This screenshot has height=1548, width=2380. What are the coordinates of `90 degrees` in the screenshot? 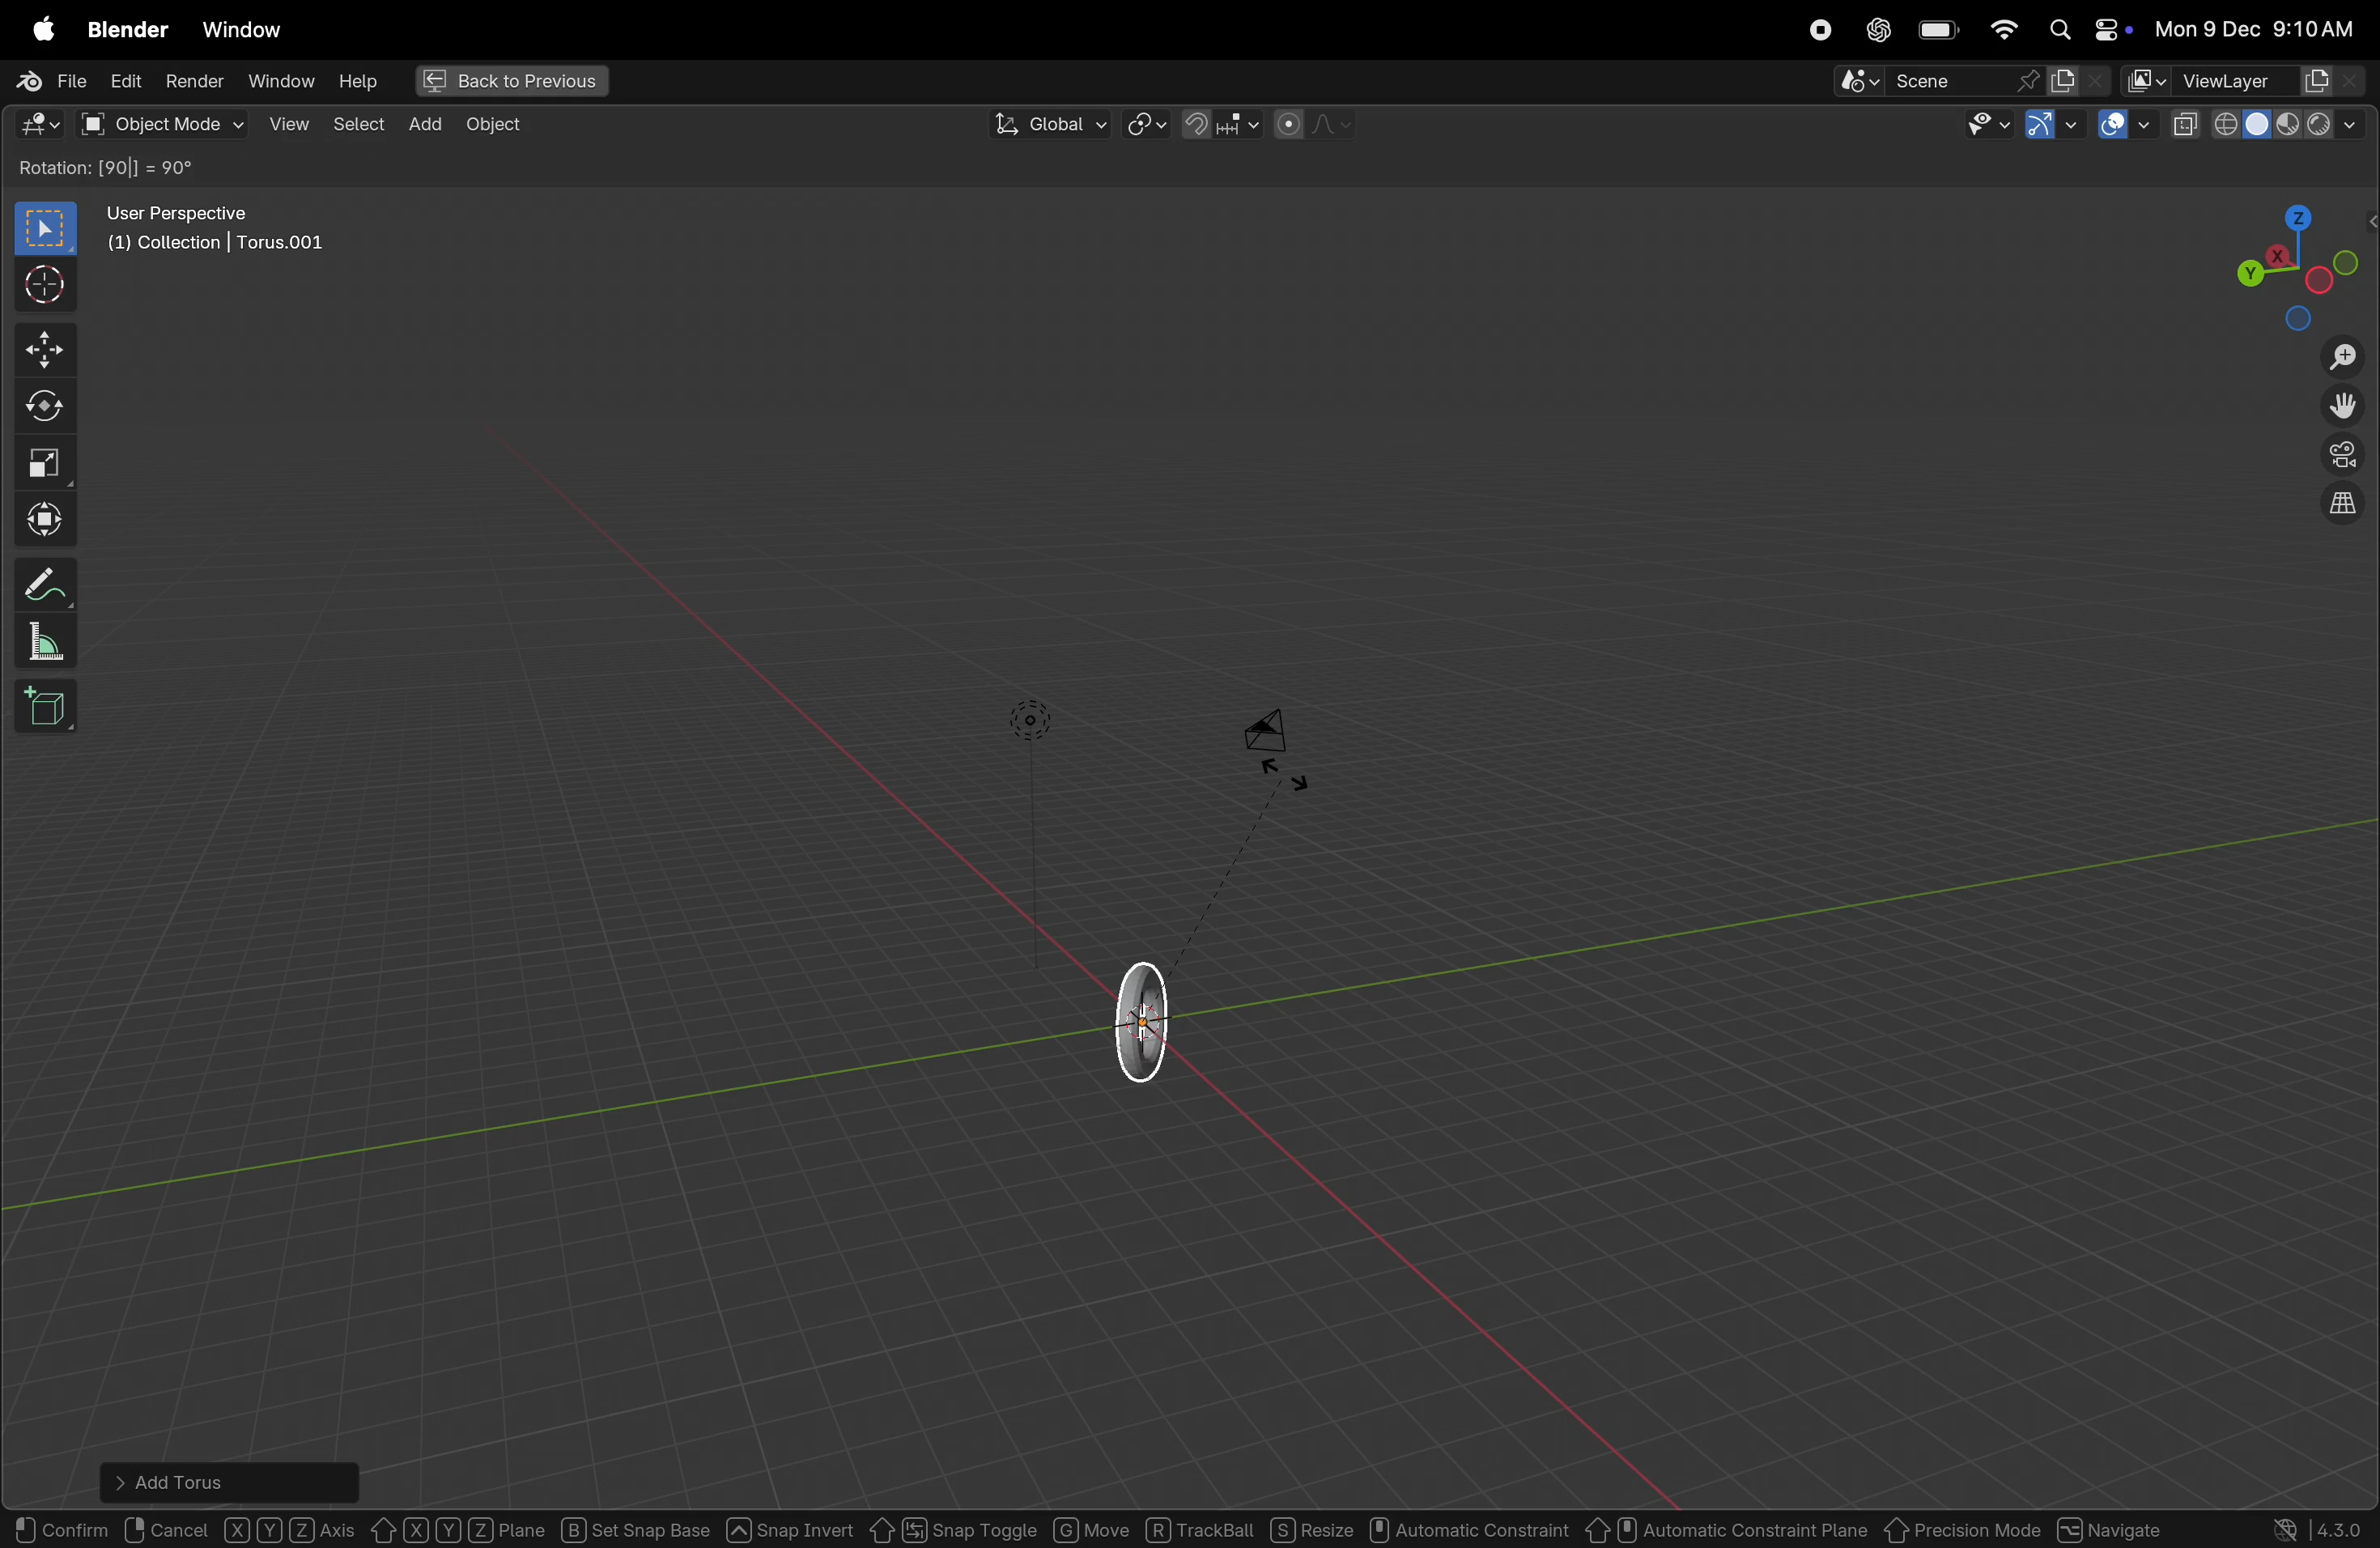 It's located at (149, 169).